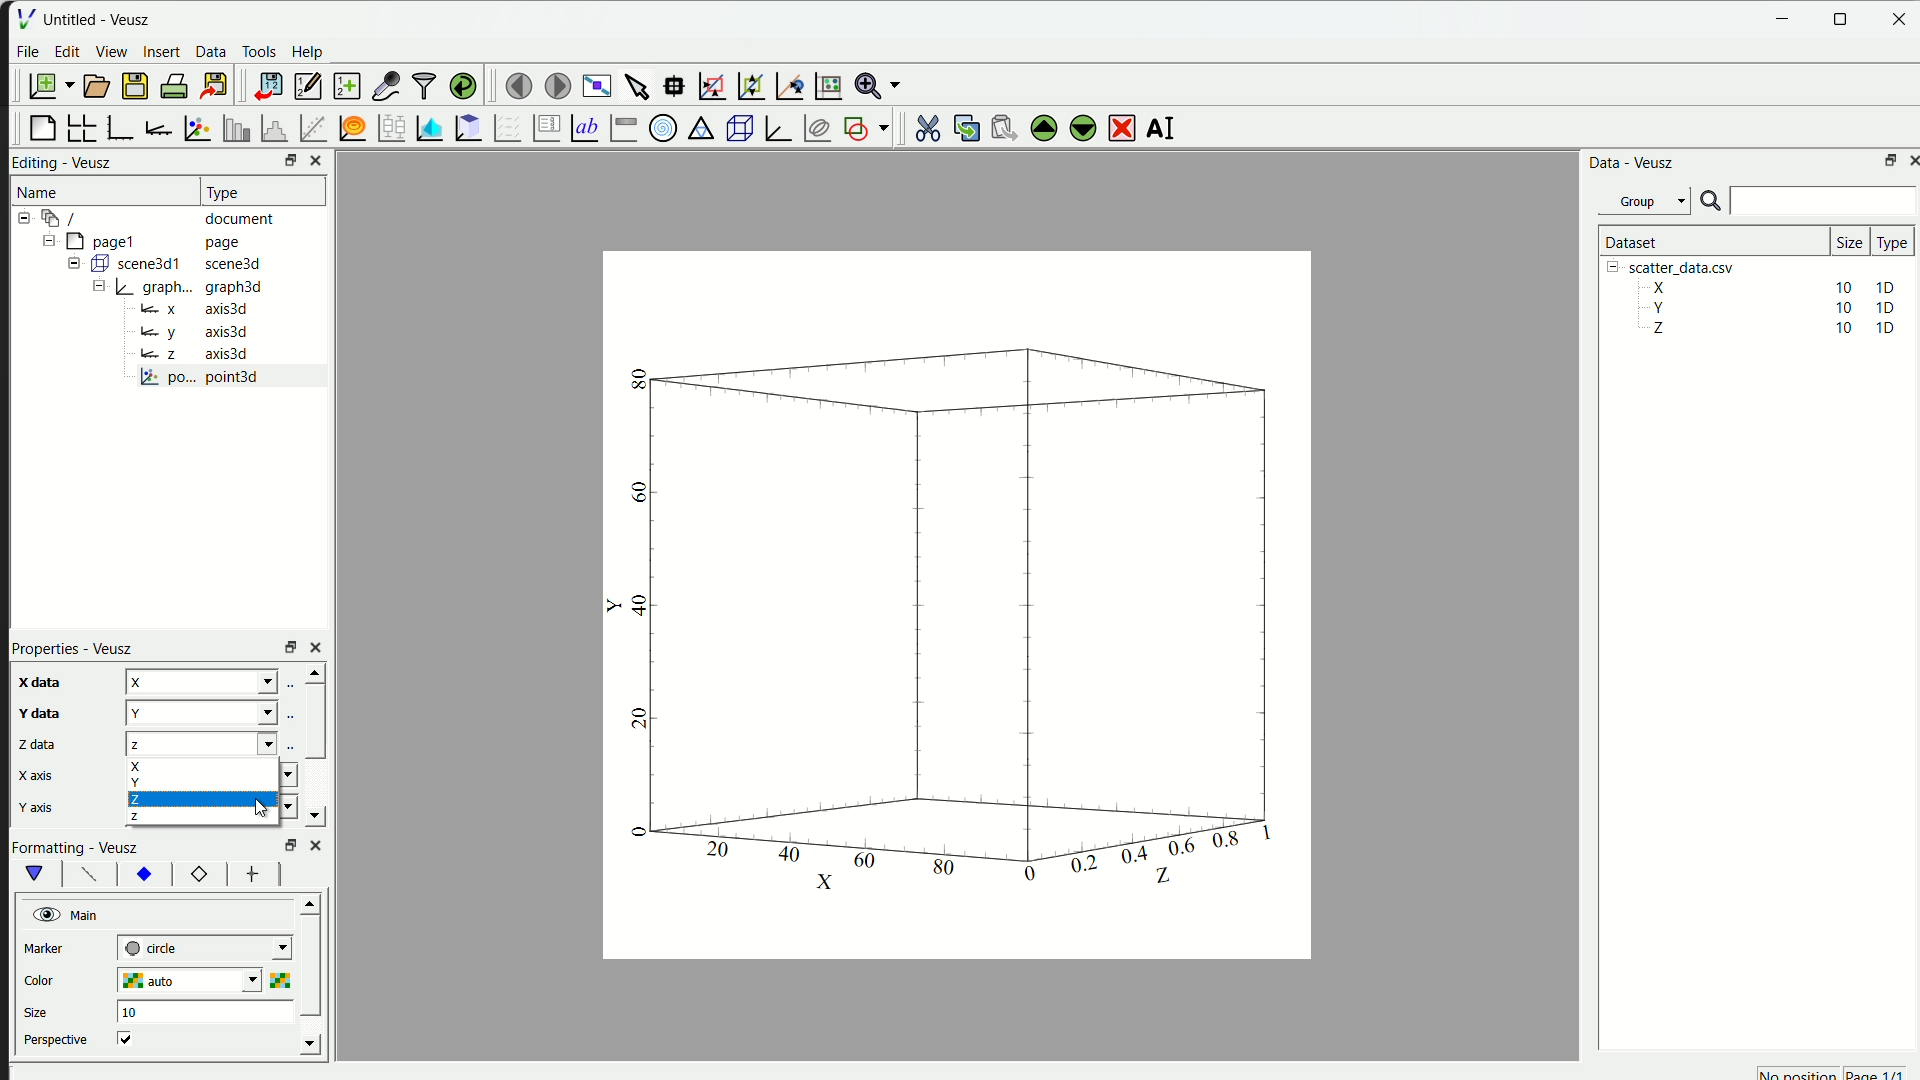 The image size is (1920, 1080). What do you see at coordinates (349, 128) in the screenshot?
I see `plot function` at bounding box center [349, 128].